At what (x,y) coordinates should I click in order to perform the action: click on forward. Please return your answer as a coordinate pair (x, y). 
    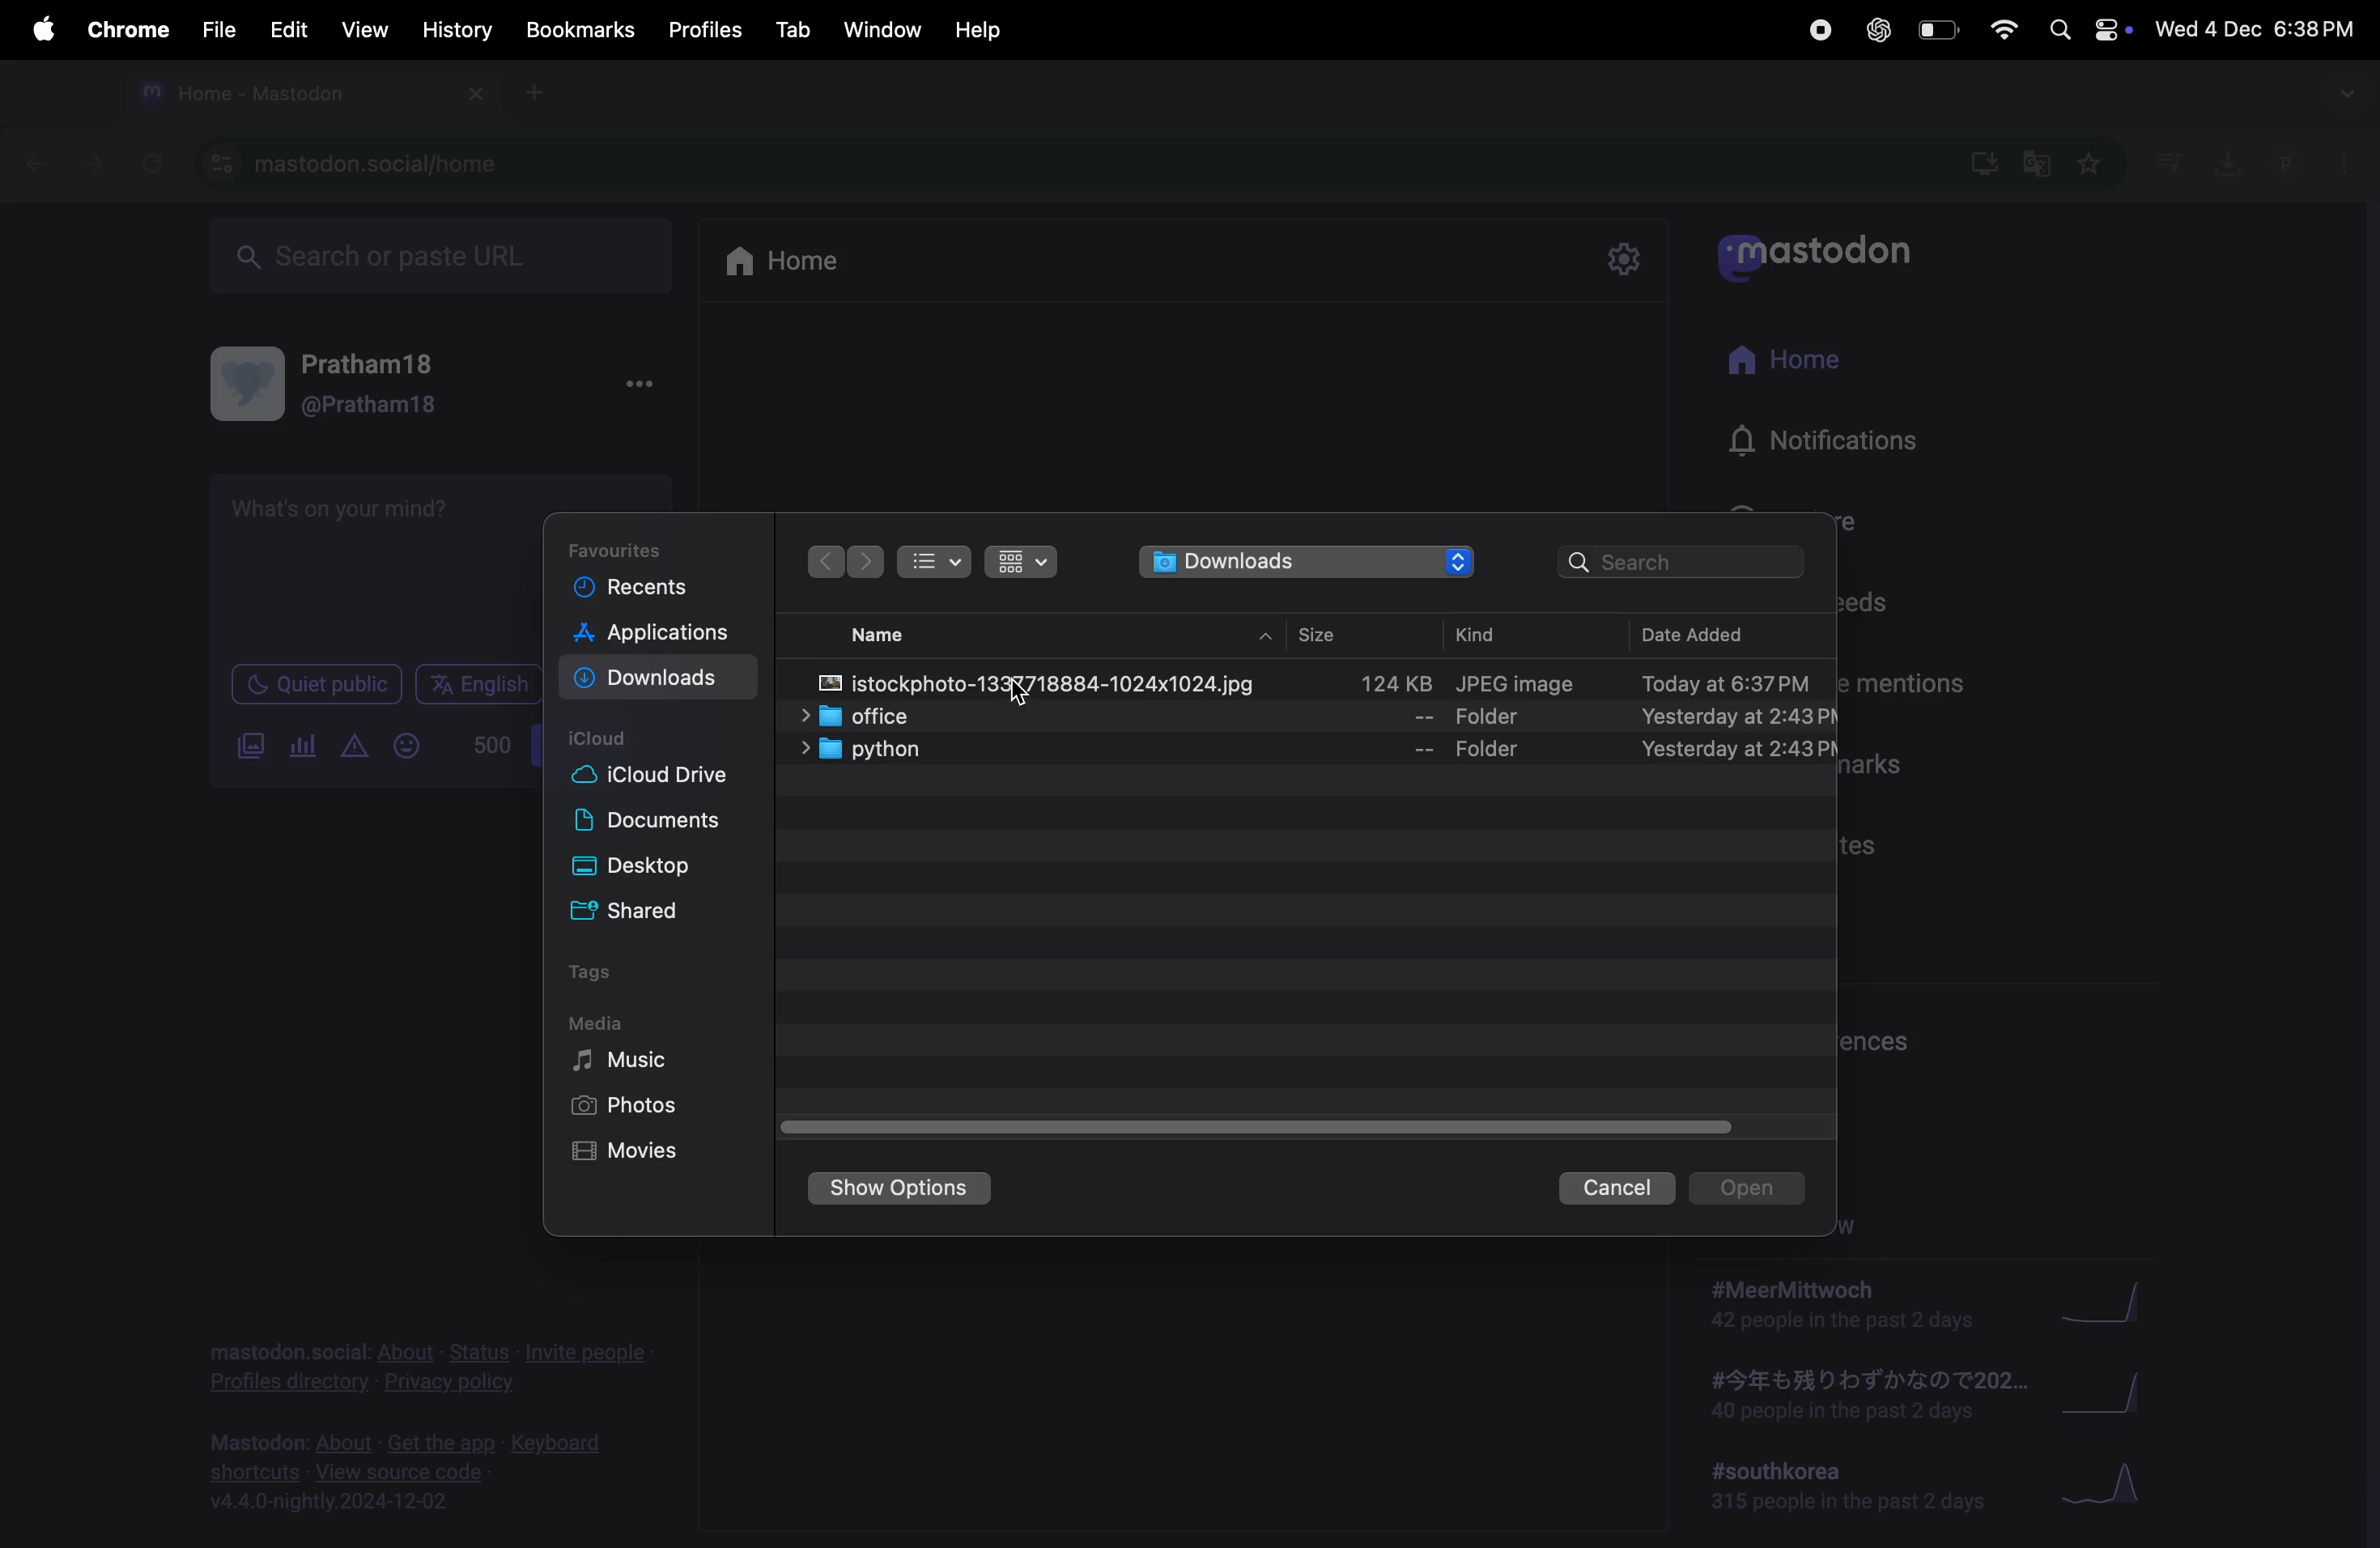
    Looking at the image, I should click on (868, 563).